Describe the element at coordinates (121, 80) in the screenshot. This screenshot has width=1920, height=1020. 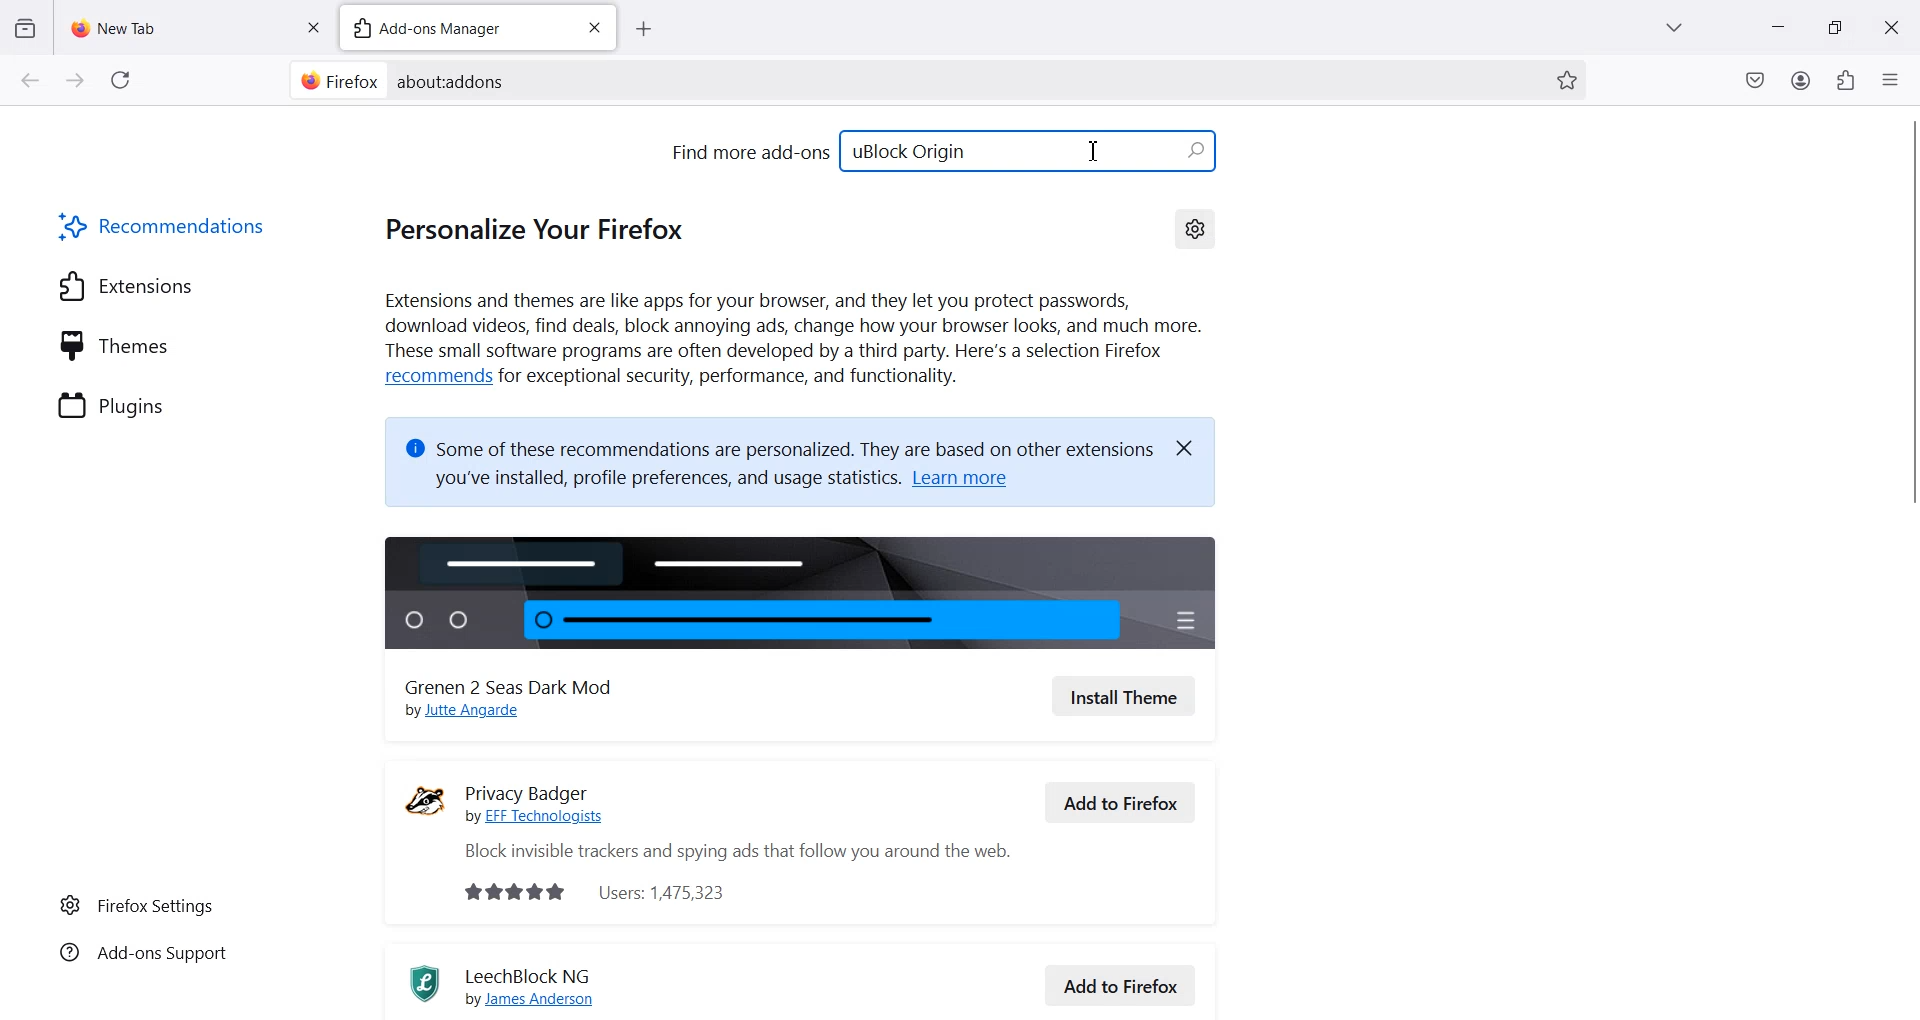
I see `Refresh` at that location.